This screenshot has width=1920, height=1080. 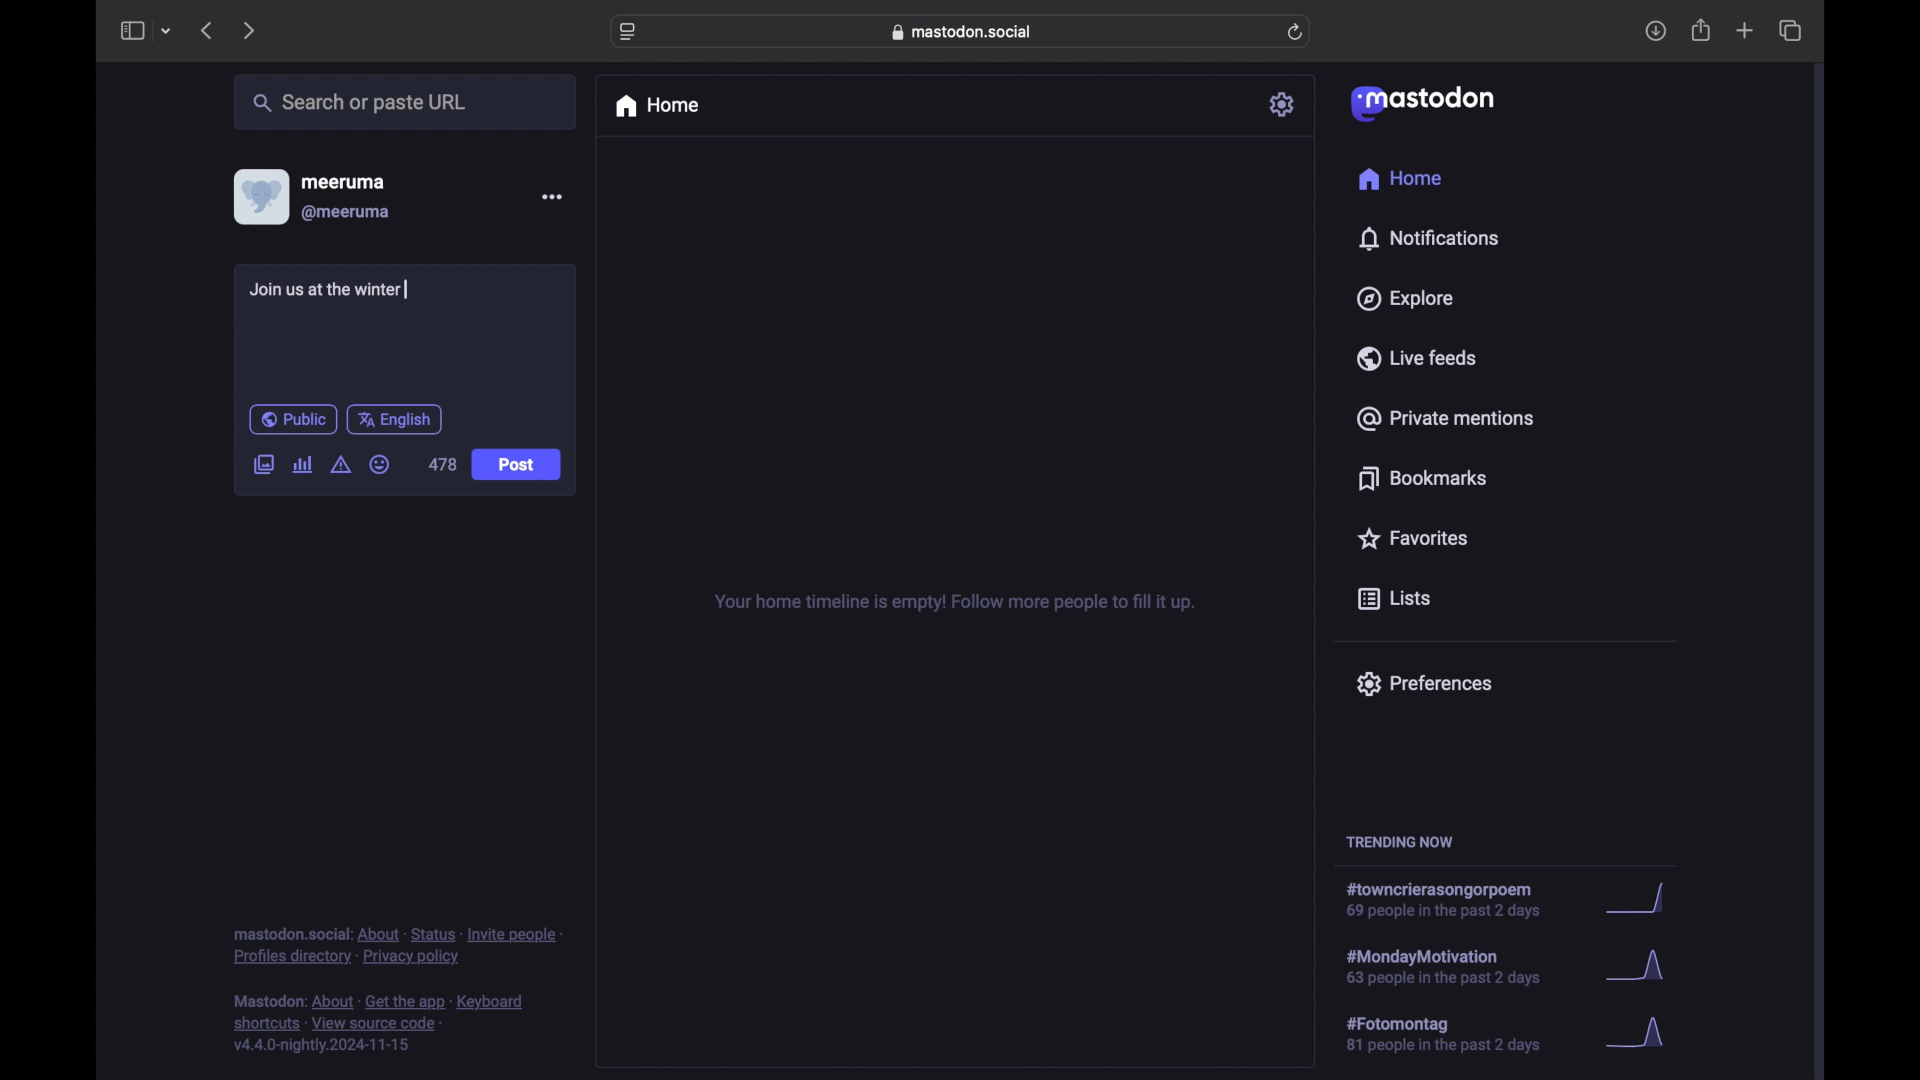 What do you see at coordinates (302, 464) in the screenshot?
I see `add  poll` at bounding box center [302, 464].